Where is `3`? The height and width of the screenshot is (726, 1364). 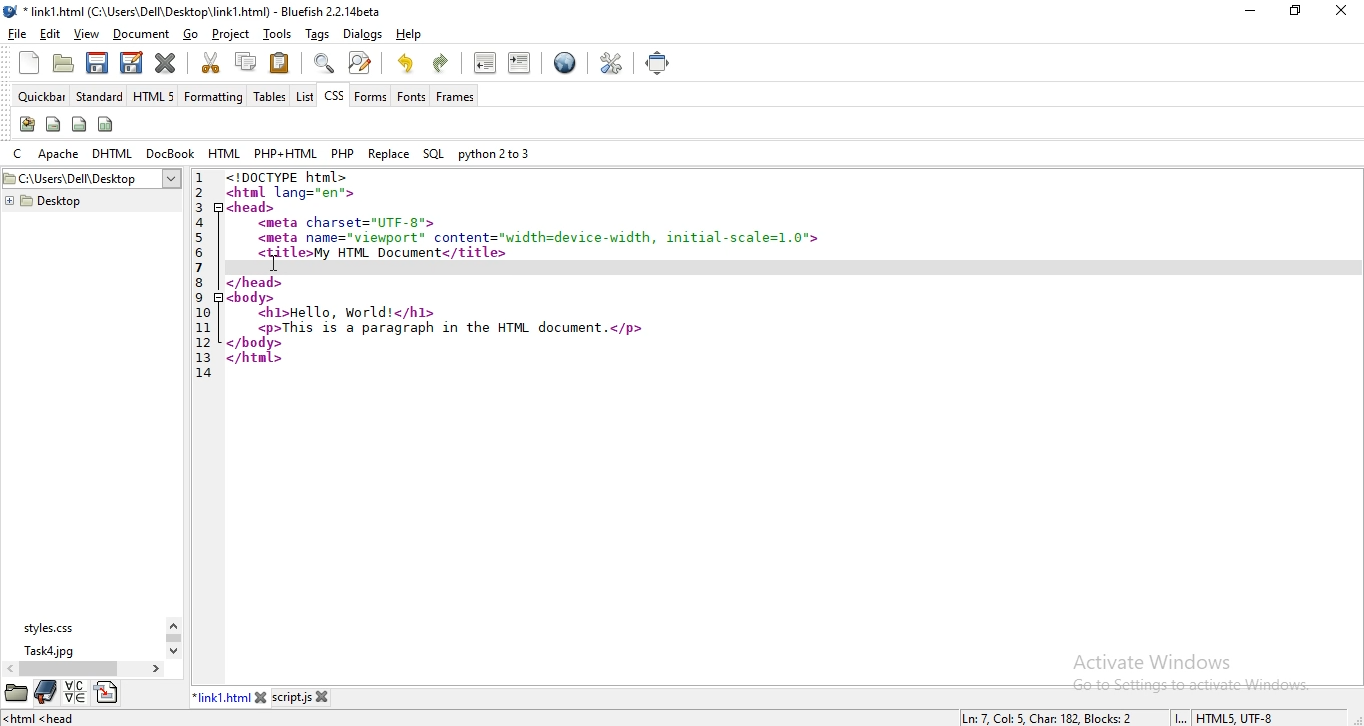 3 is located at coordinates (201, 208).